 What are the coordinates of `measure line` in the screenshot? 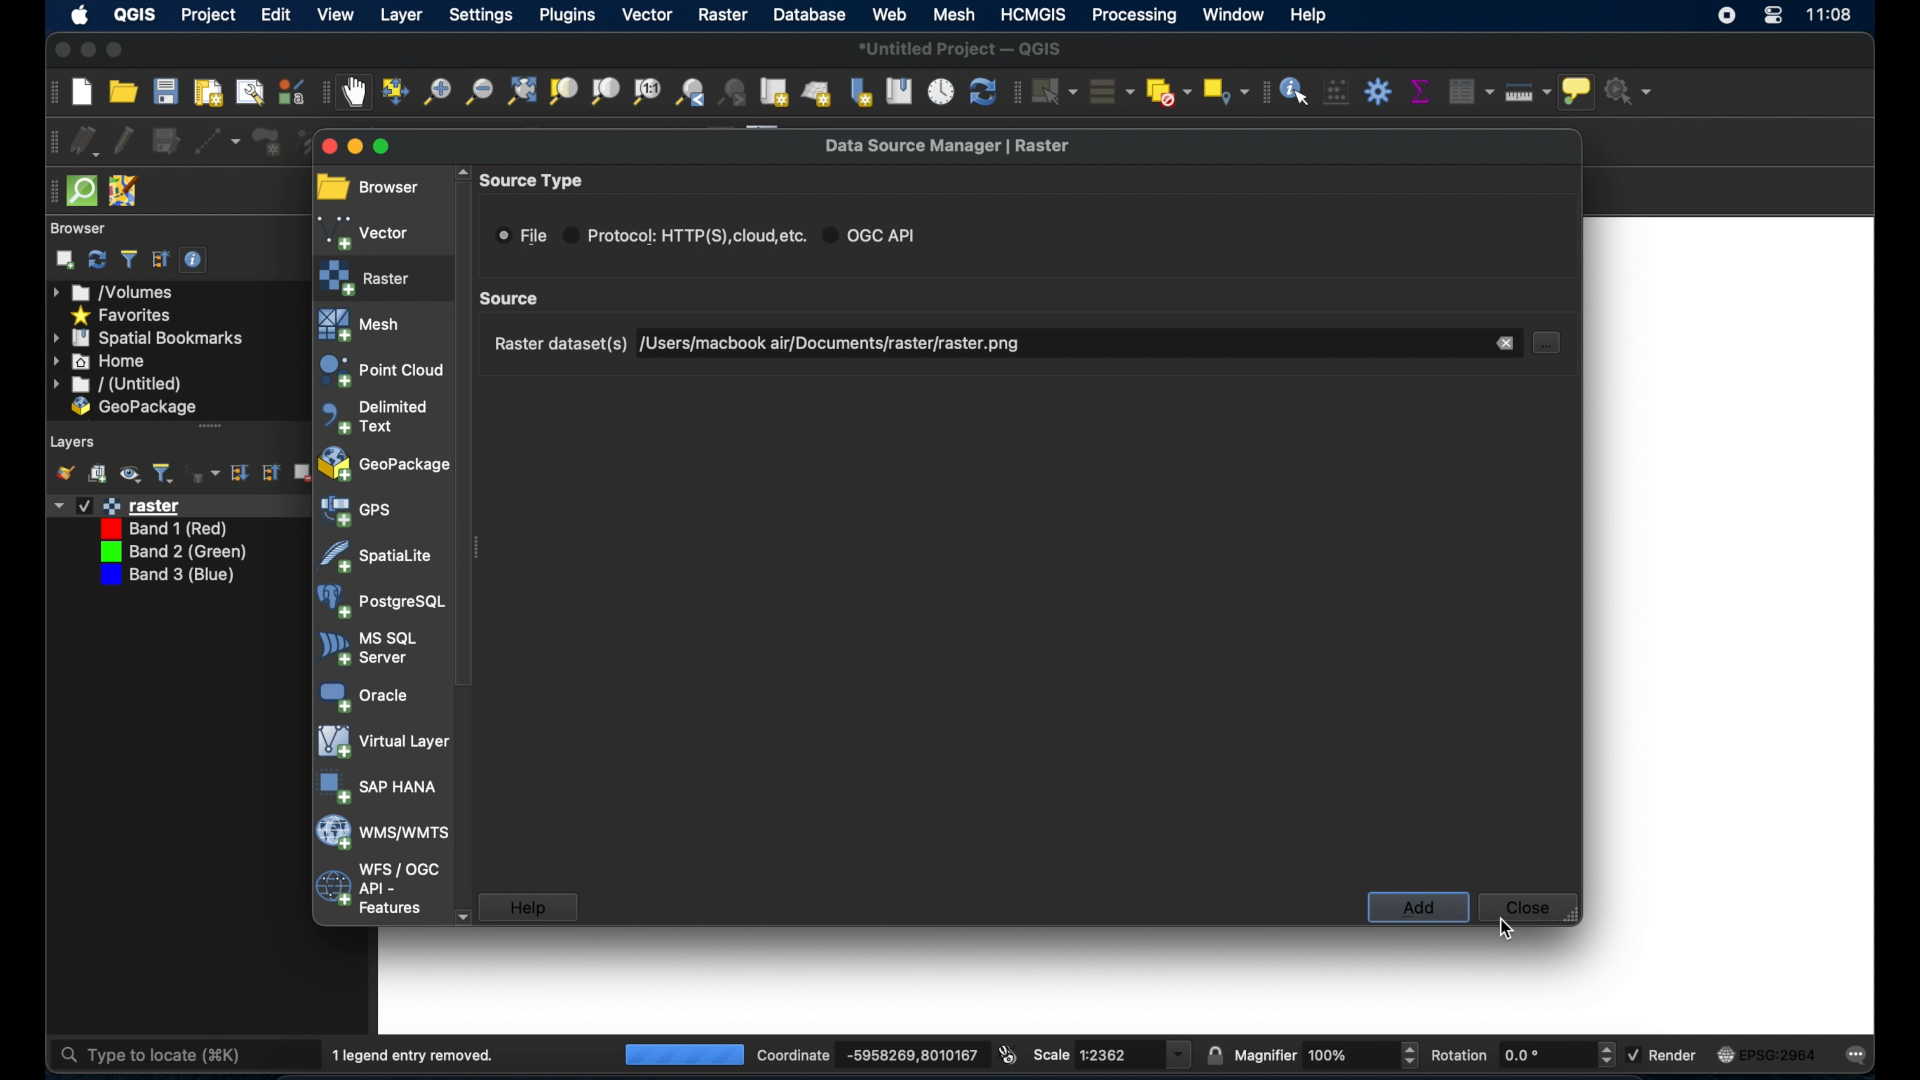 It's located at (1531, 95).